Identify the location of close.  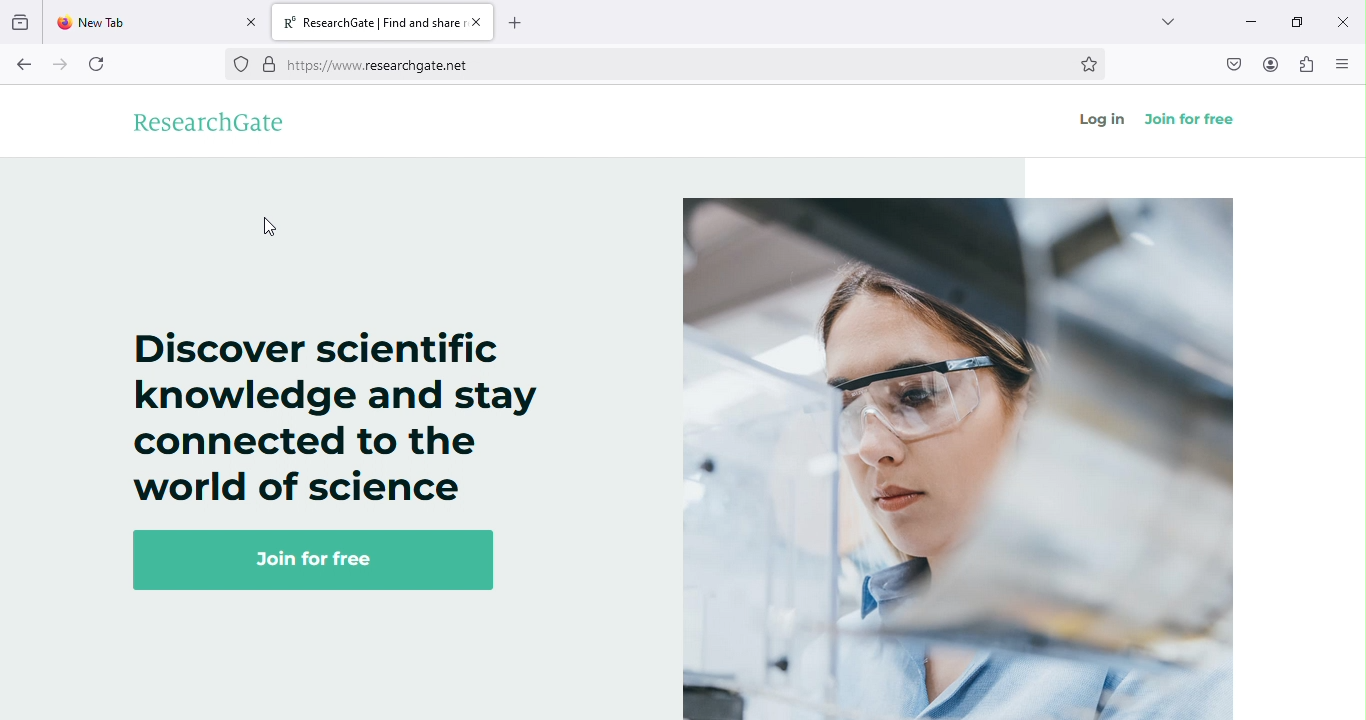
(480, 23).